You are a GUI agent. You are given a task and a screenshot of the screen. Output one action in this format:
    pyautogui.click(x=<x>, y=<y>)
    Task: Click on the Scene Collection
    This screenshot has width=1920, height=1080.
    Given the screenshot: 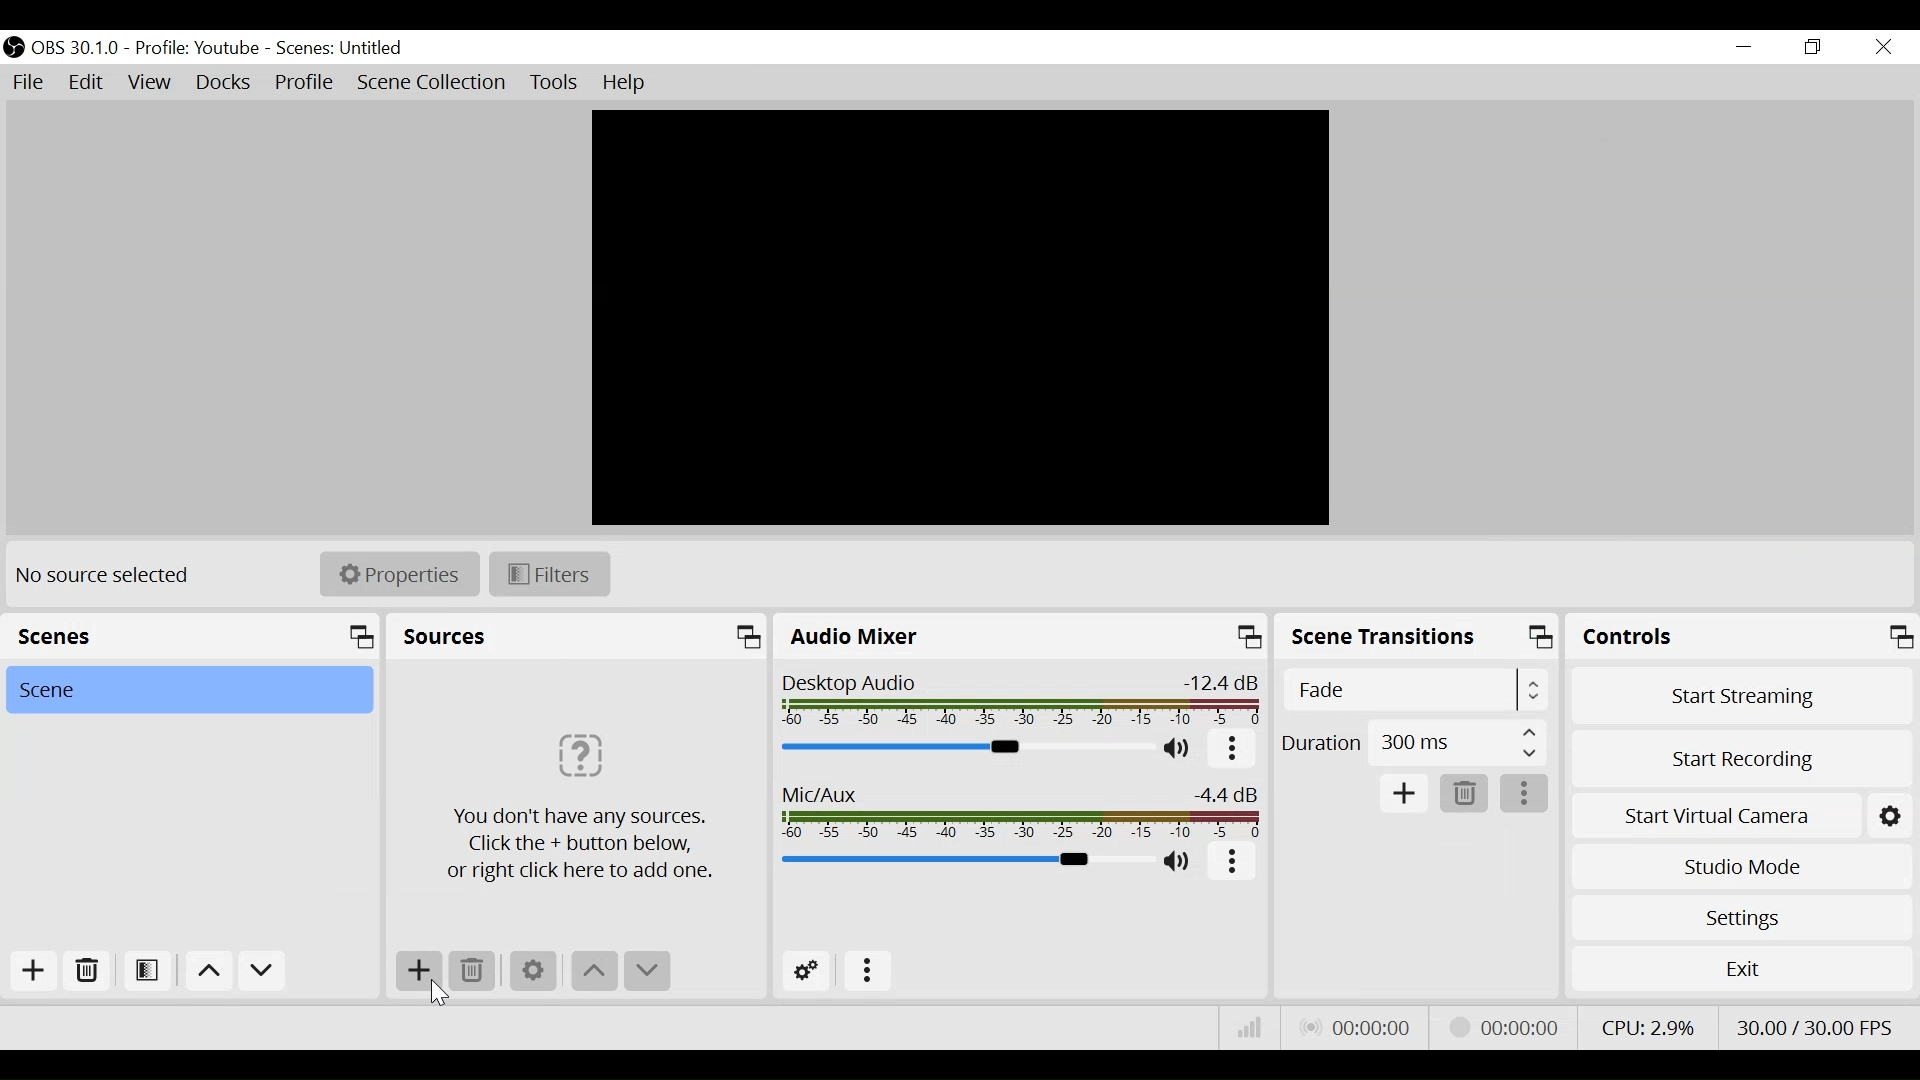 What is the action you would take?
    pyautogui.click(x=431, y=82)
    